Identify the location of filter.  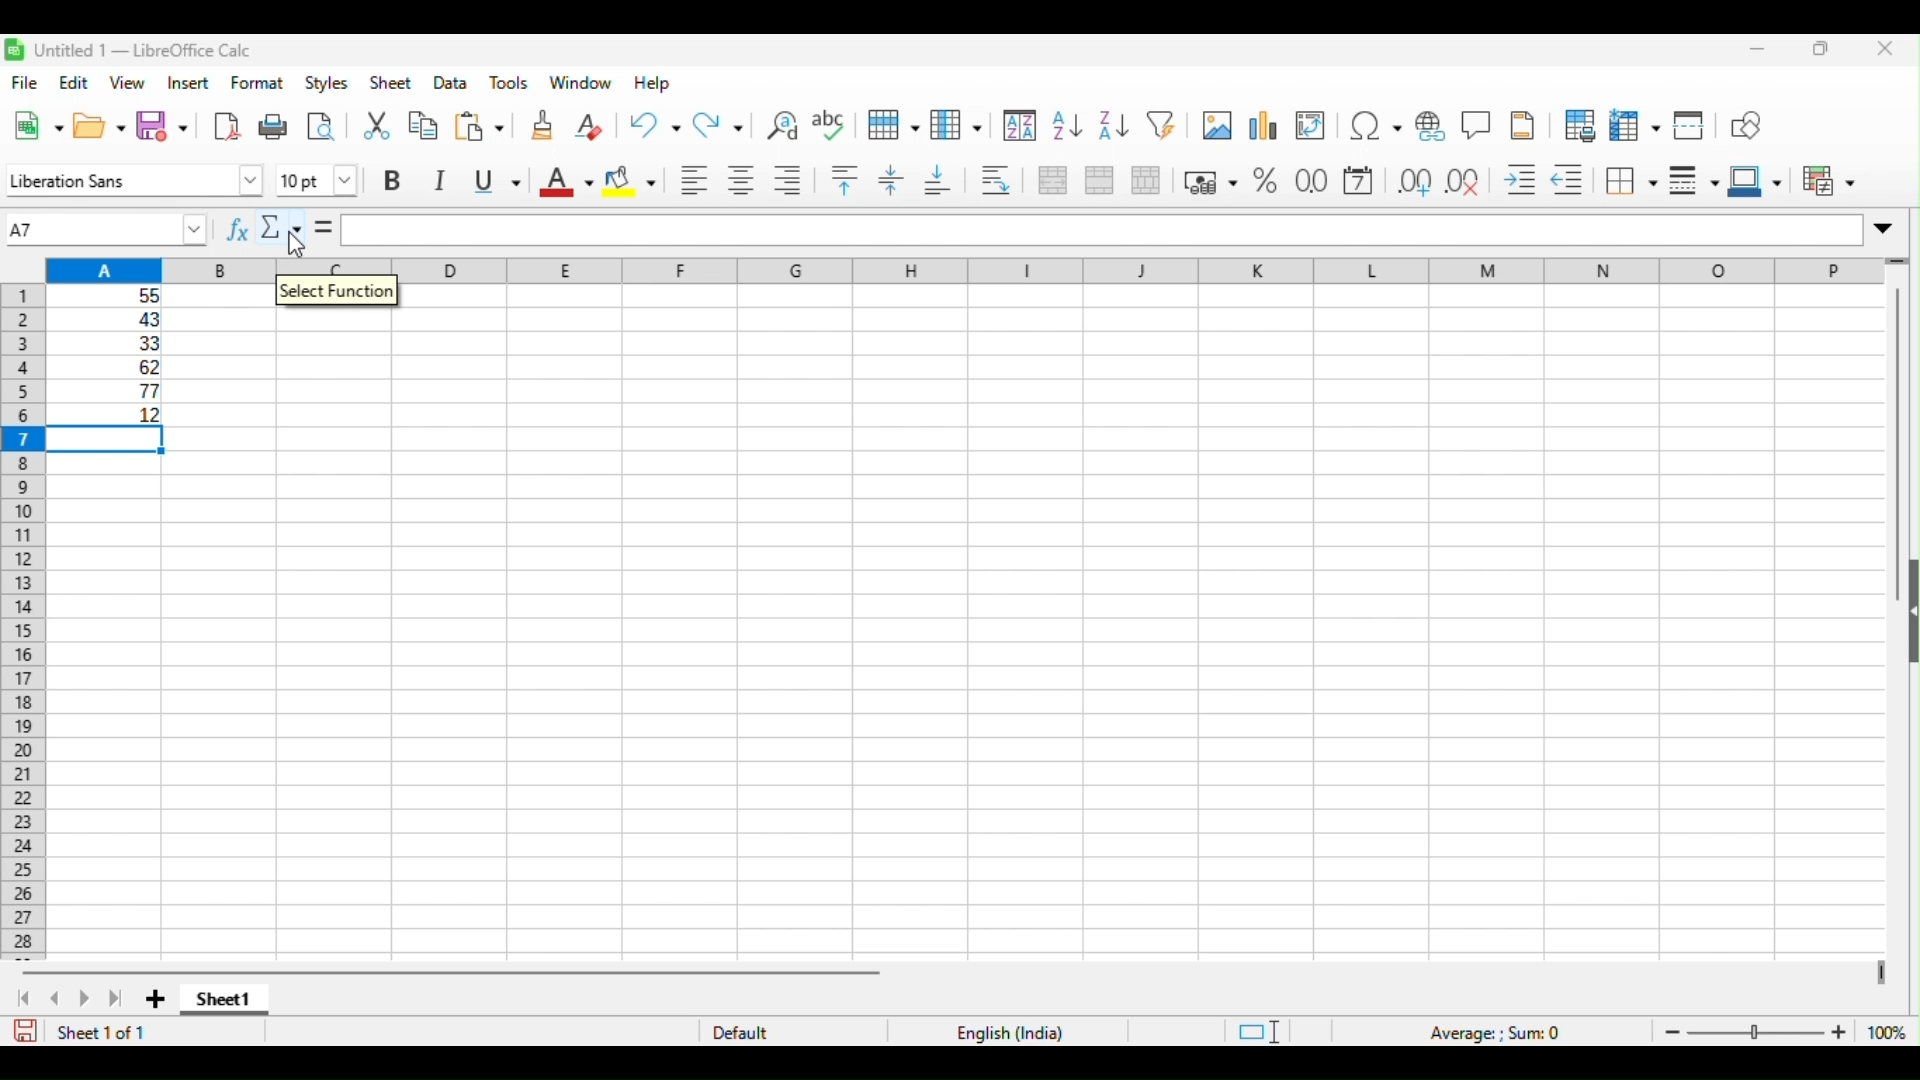
(1163, 125).